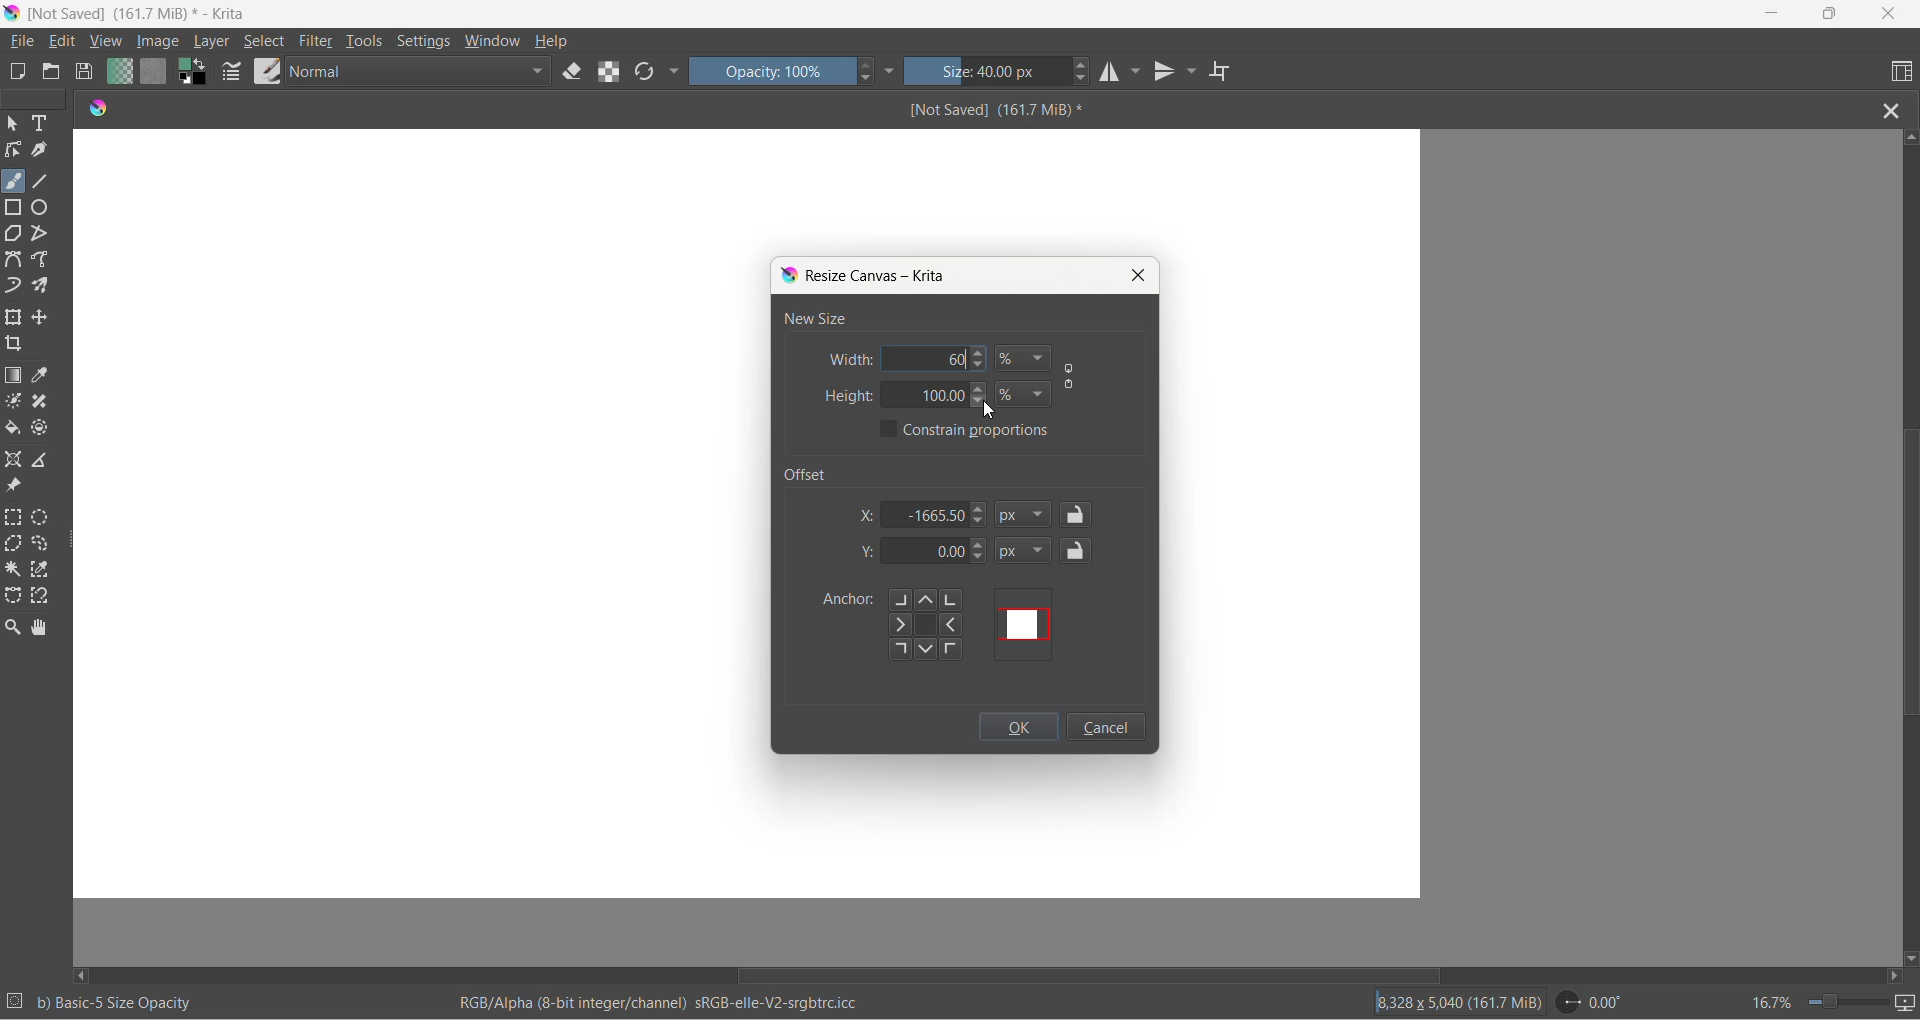 The height and width of the screenshot is (1020, 1920). I want to click on y-axis value increment, so click(982, 546).